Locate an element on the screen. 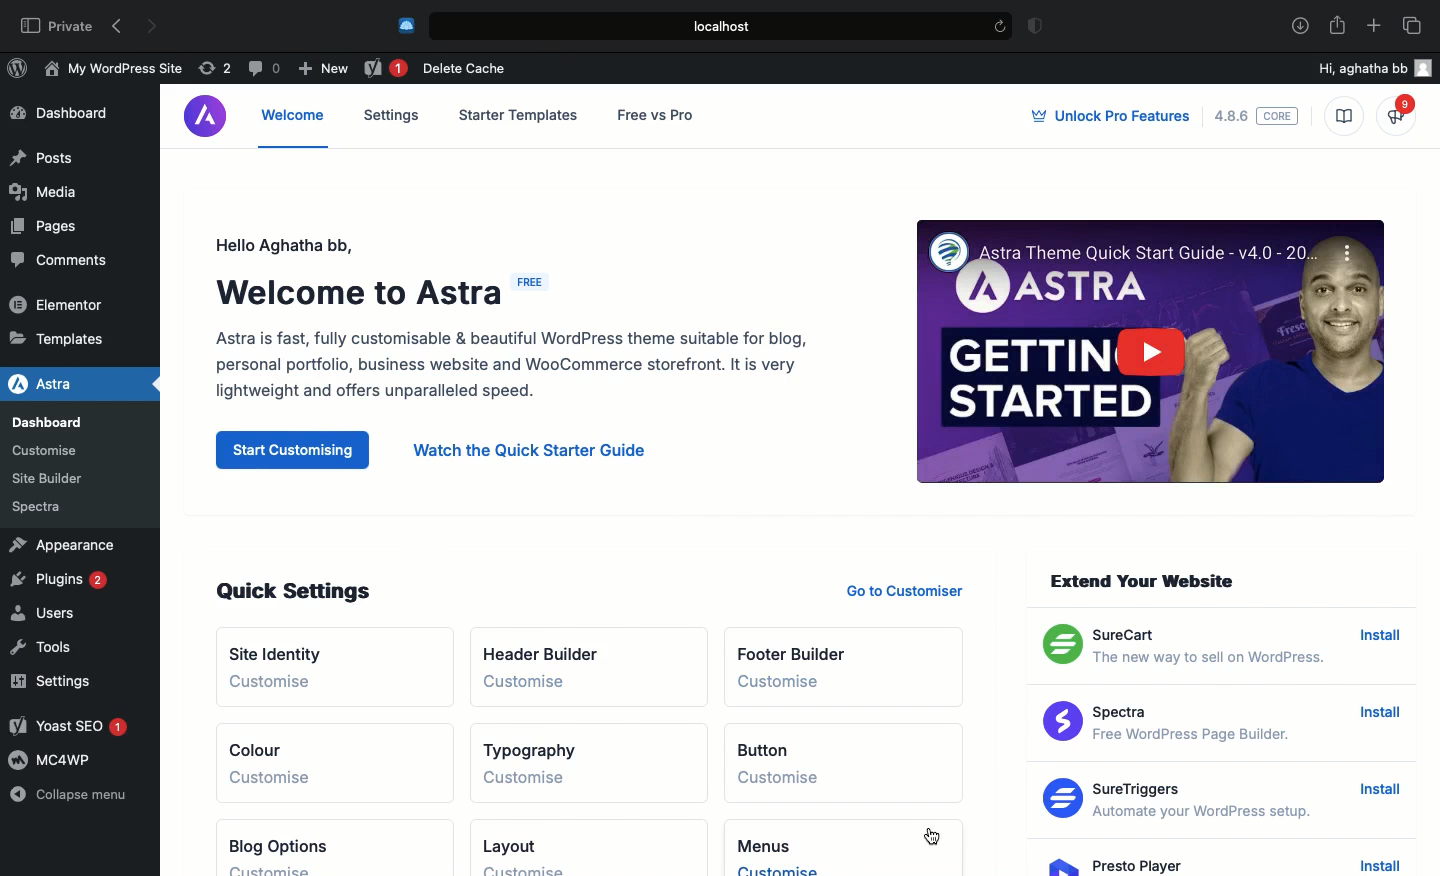  Watch the quick starter guide is located at coordinates (530, 450).